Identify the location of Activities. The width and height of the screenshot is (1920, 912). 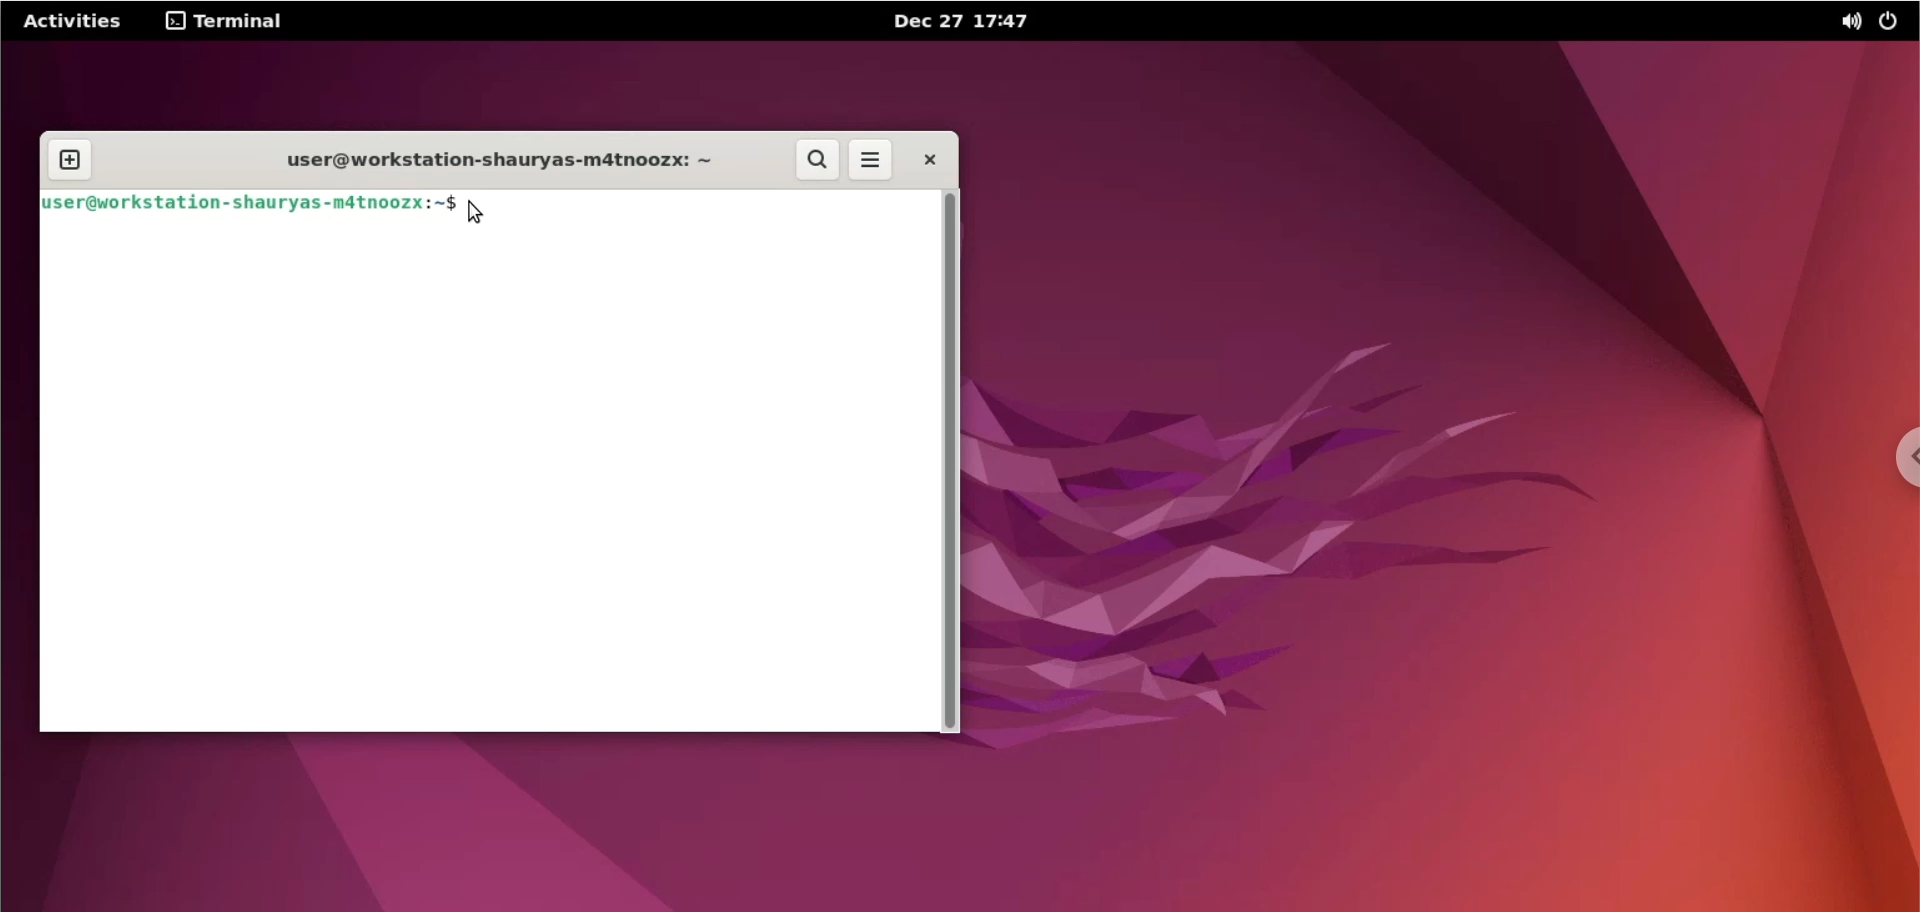
(71, 20).